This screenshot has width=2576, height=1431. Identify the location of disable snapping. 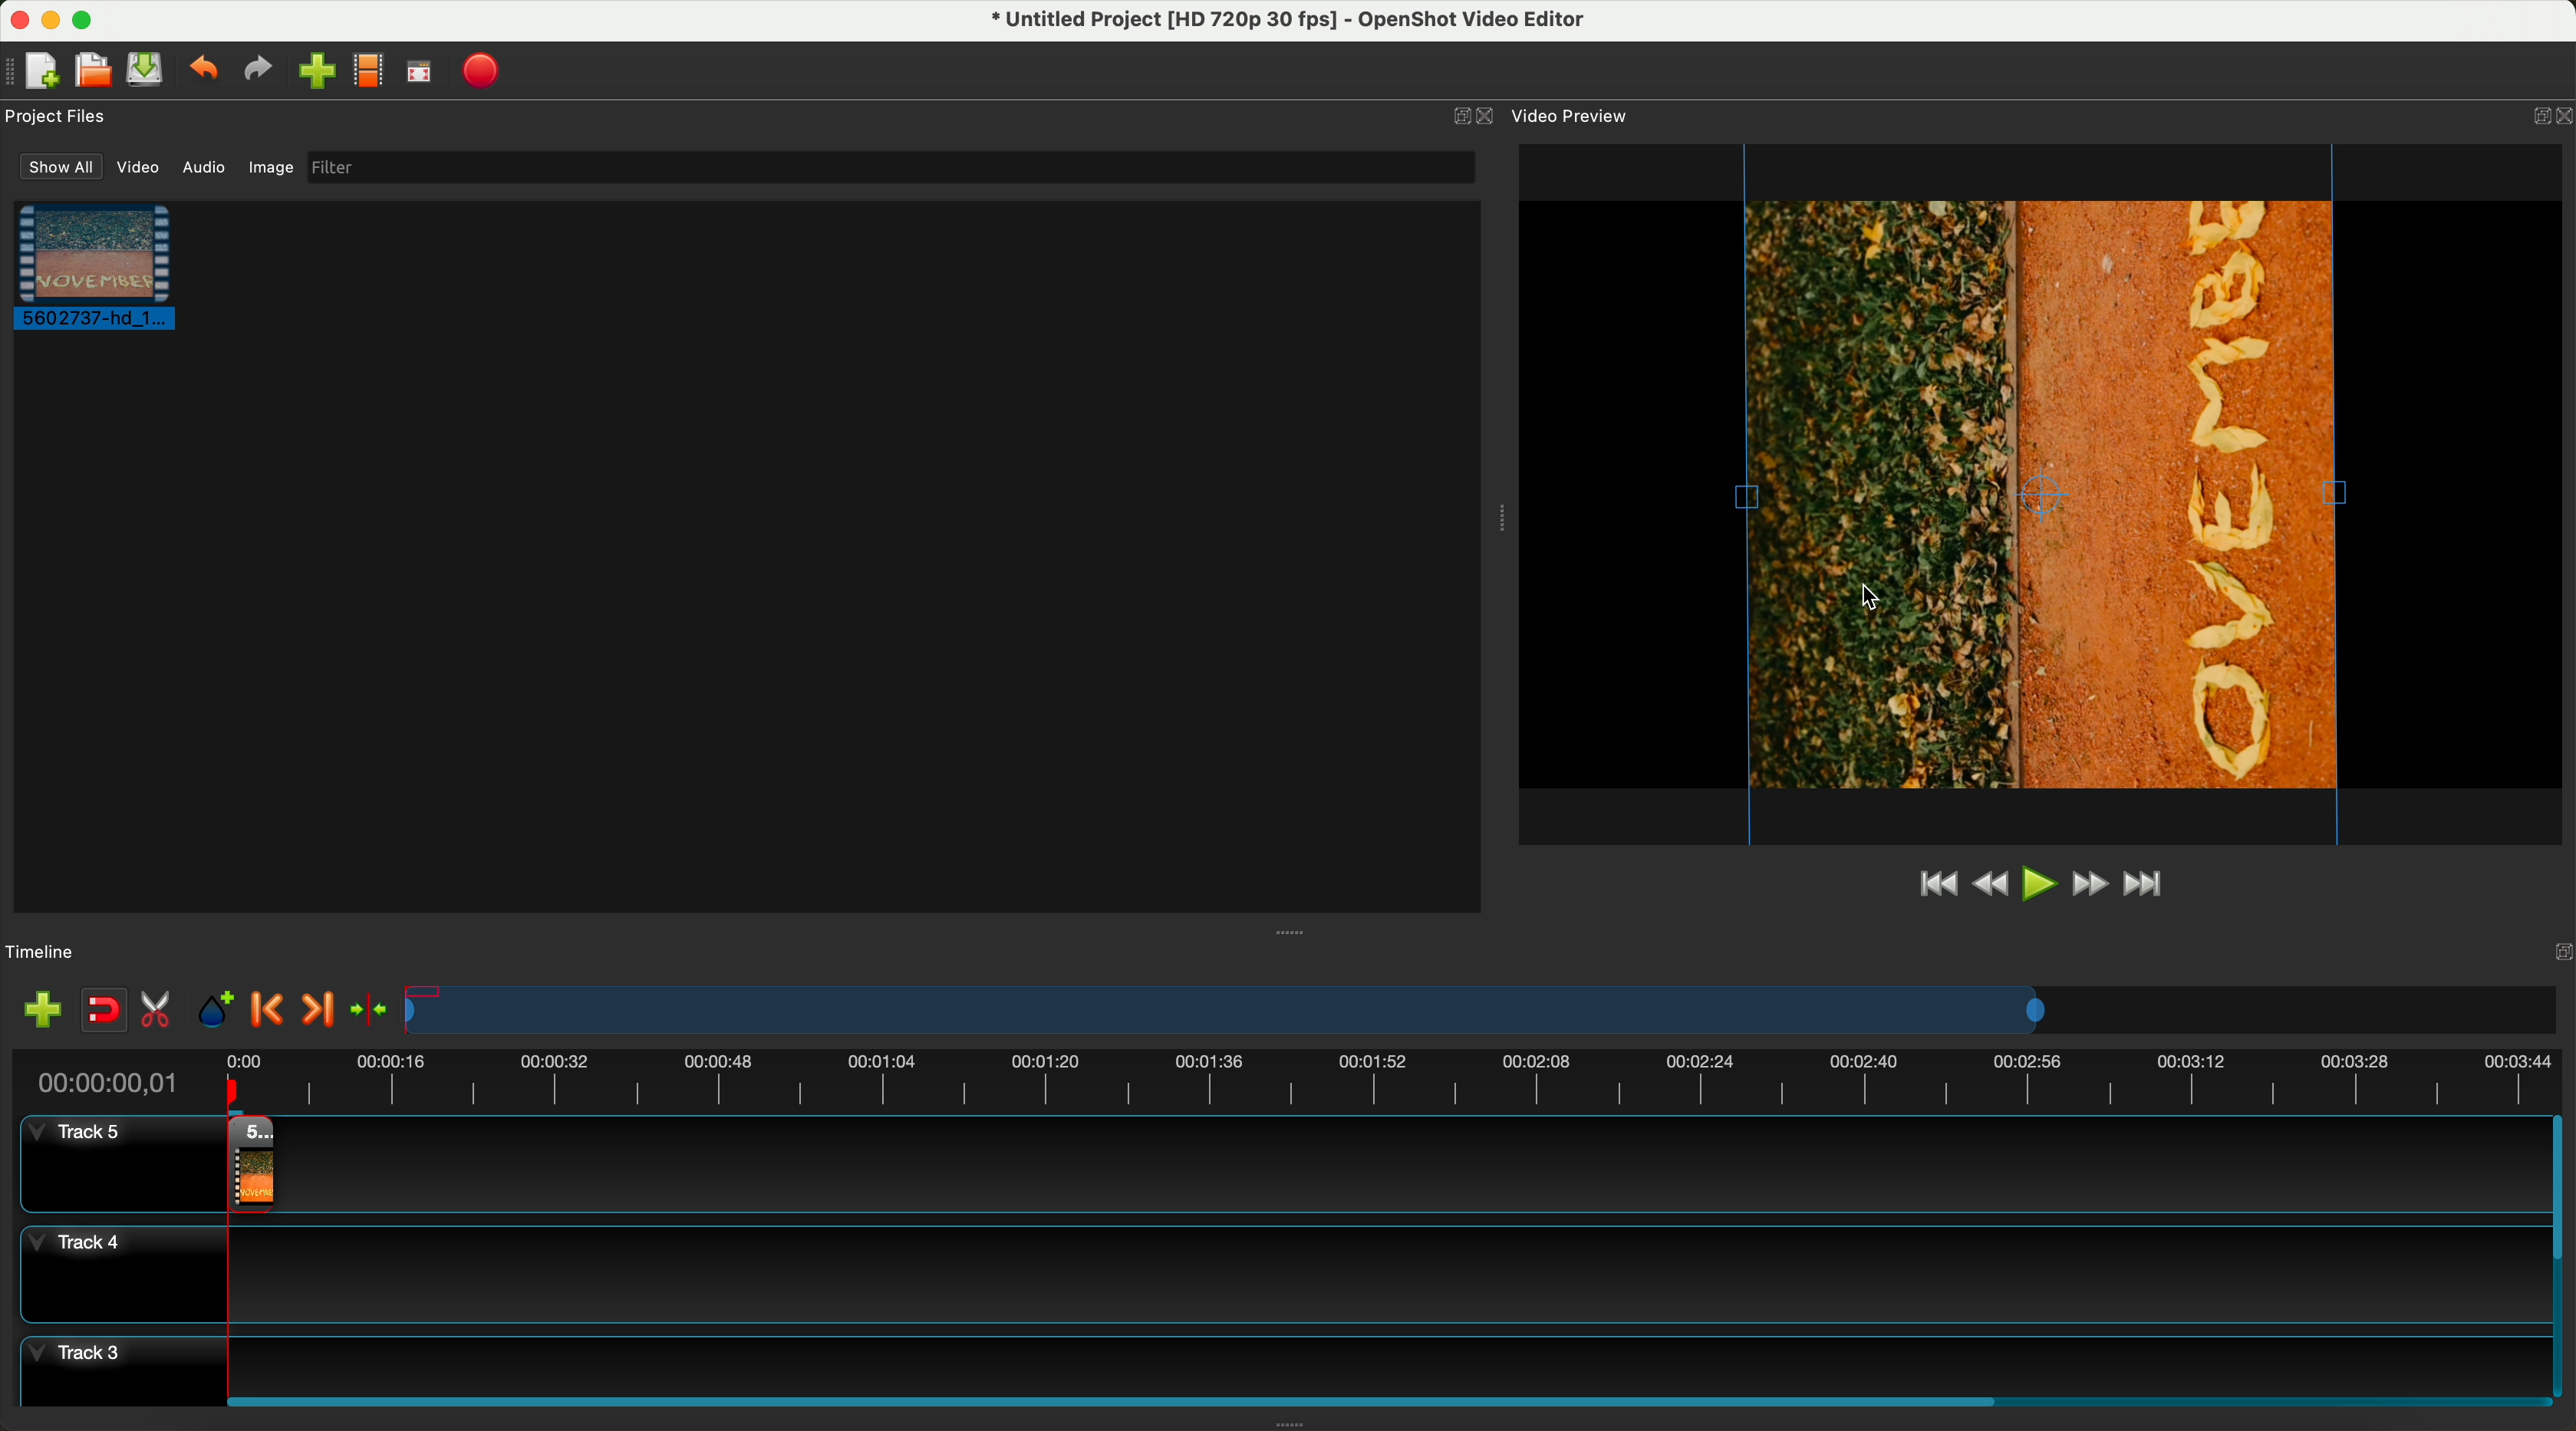
(106, 1011).